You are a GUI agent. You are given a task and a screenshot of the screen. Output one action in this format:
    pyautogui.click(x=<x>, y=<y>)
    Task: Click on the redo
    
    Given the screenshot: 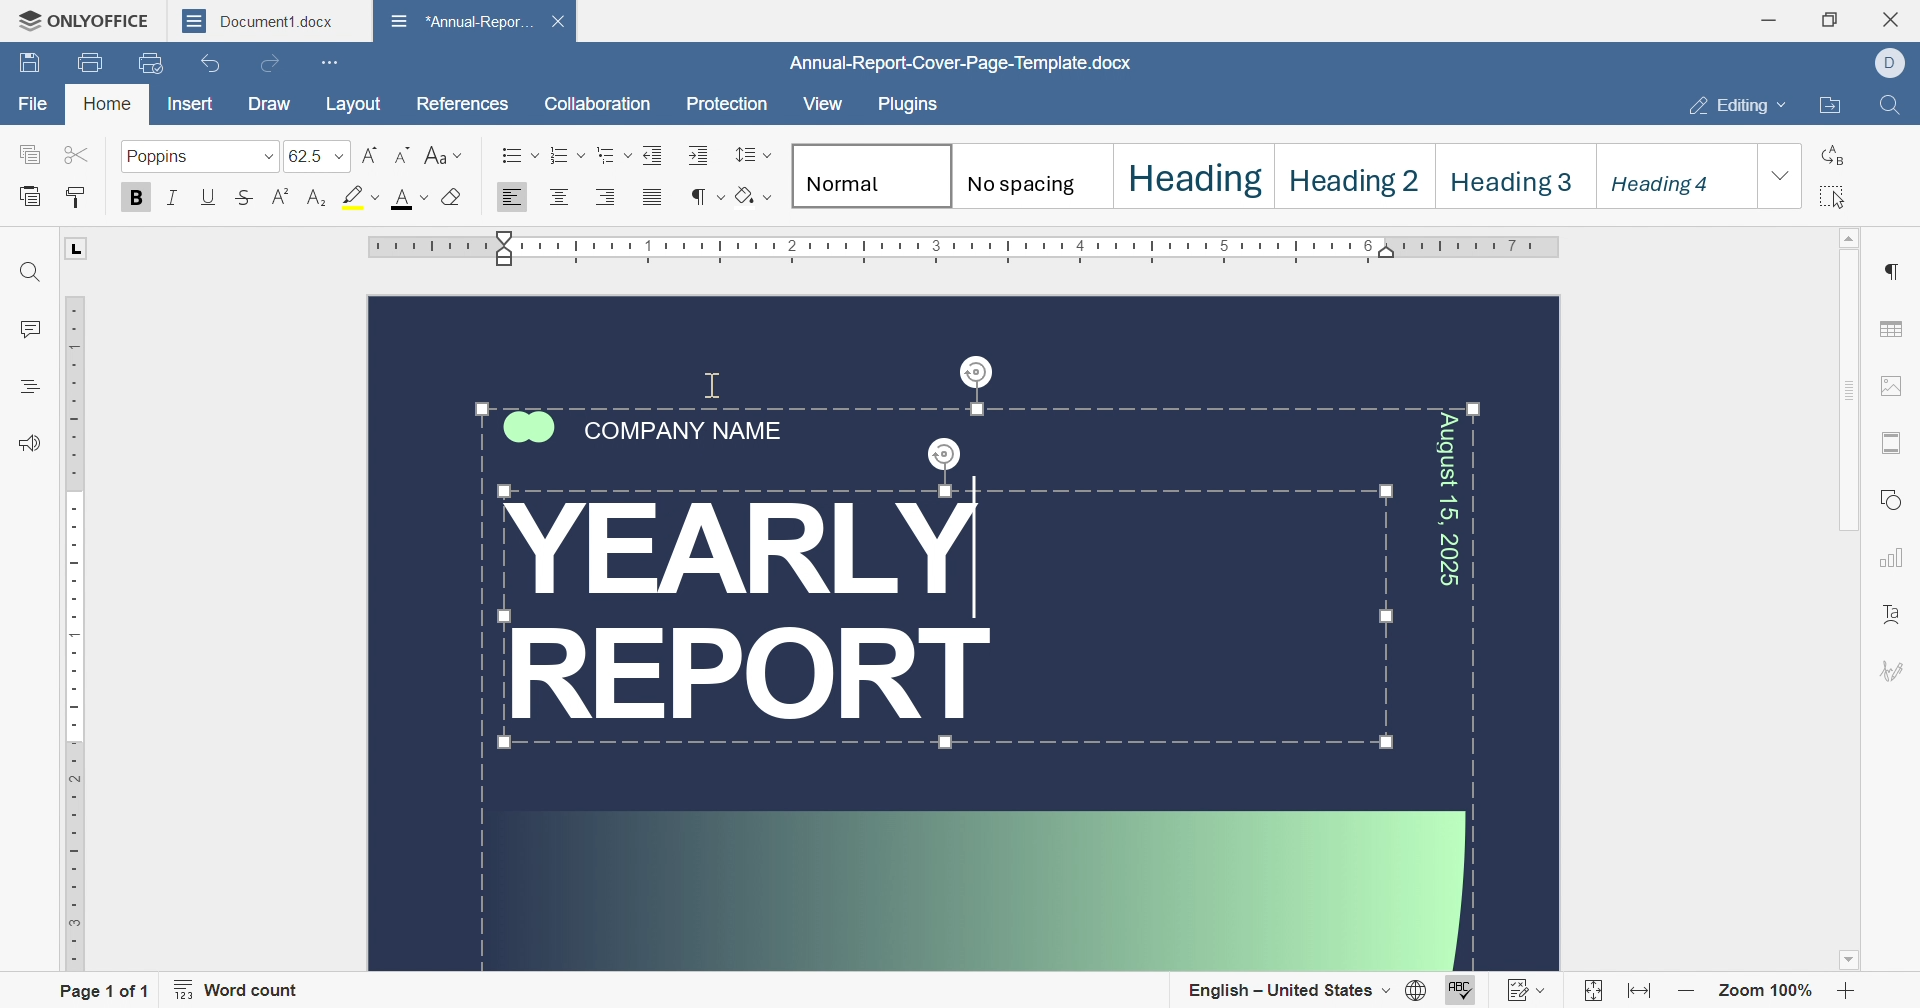 What is the action you would take?
    pyautogui.click(x=270, y=62)
    